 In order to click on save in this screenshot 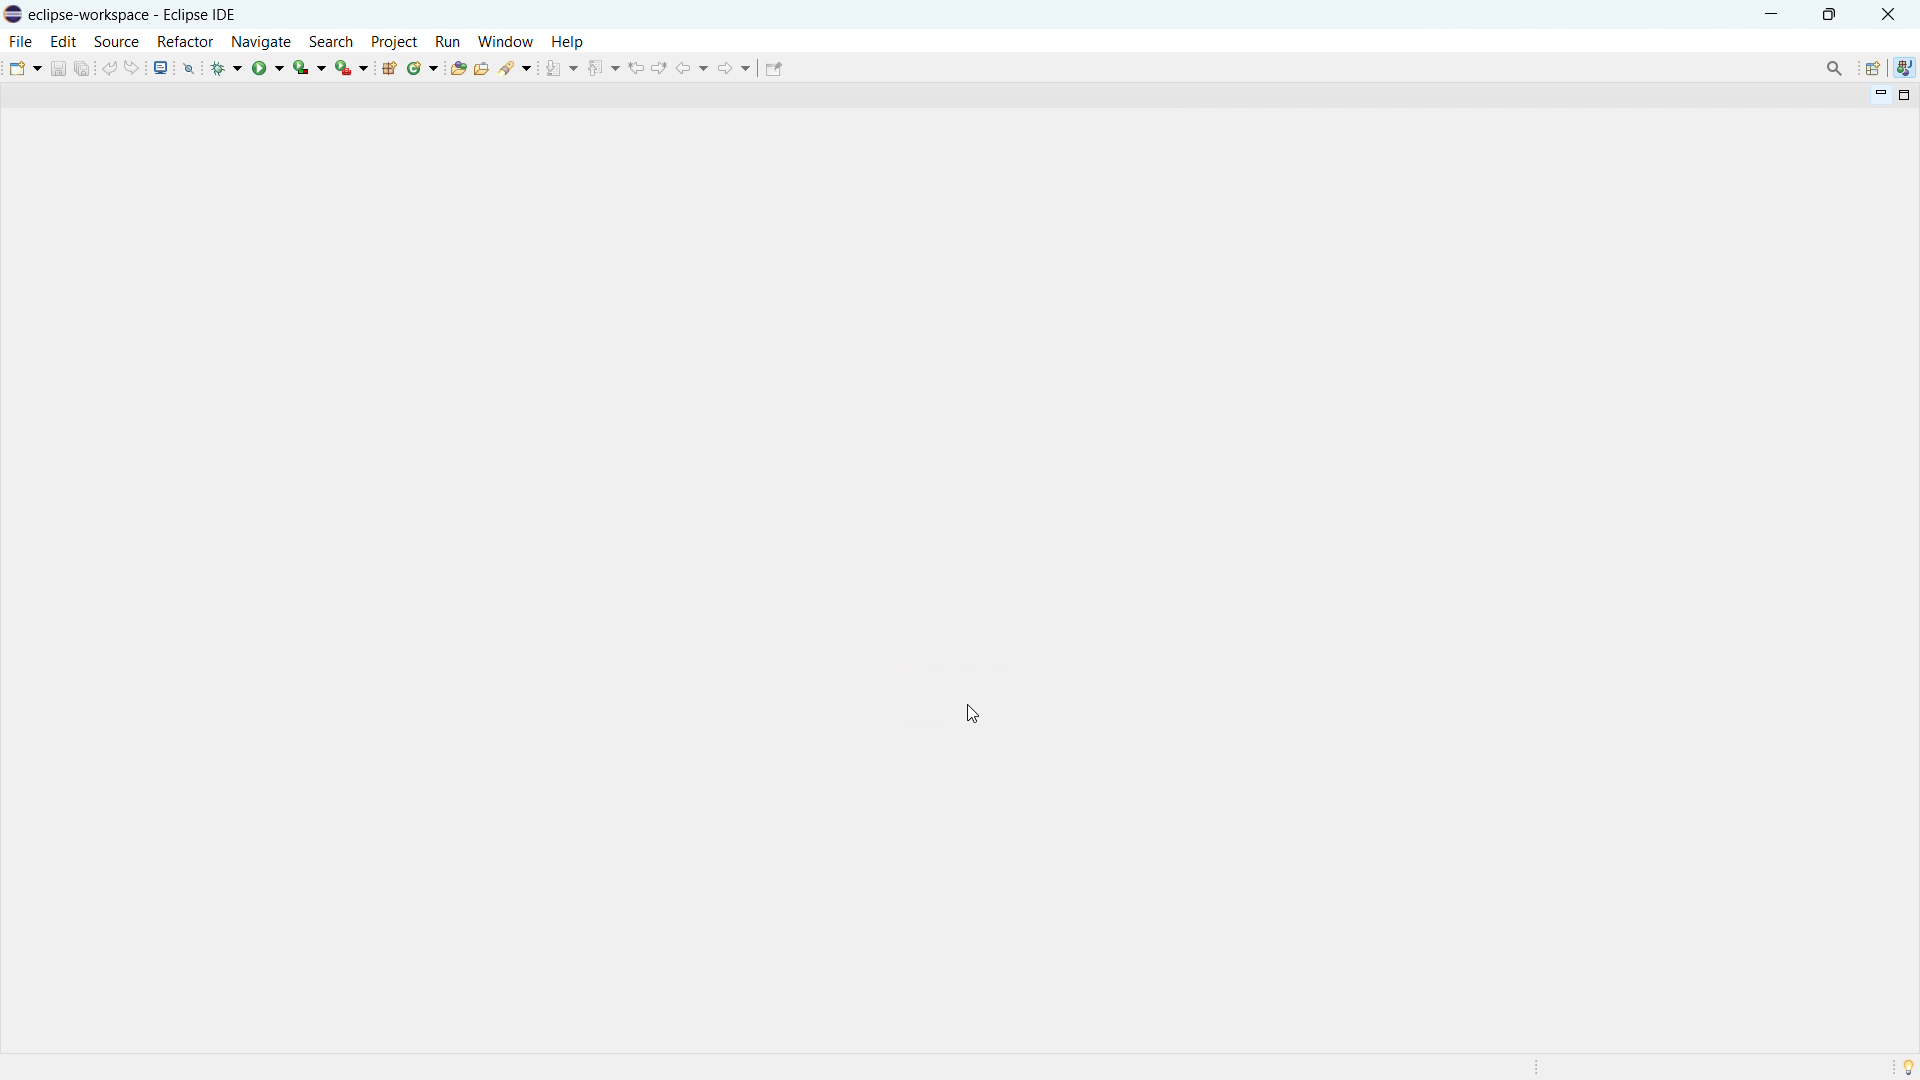, I will do `click(58, 68)`.